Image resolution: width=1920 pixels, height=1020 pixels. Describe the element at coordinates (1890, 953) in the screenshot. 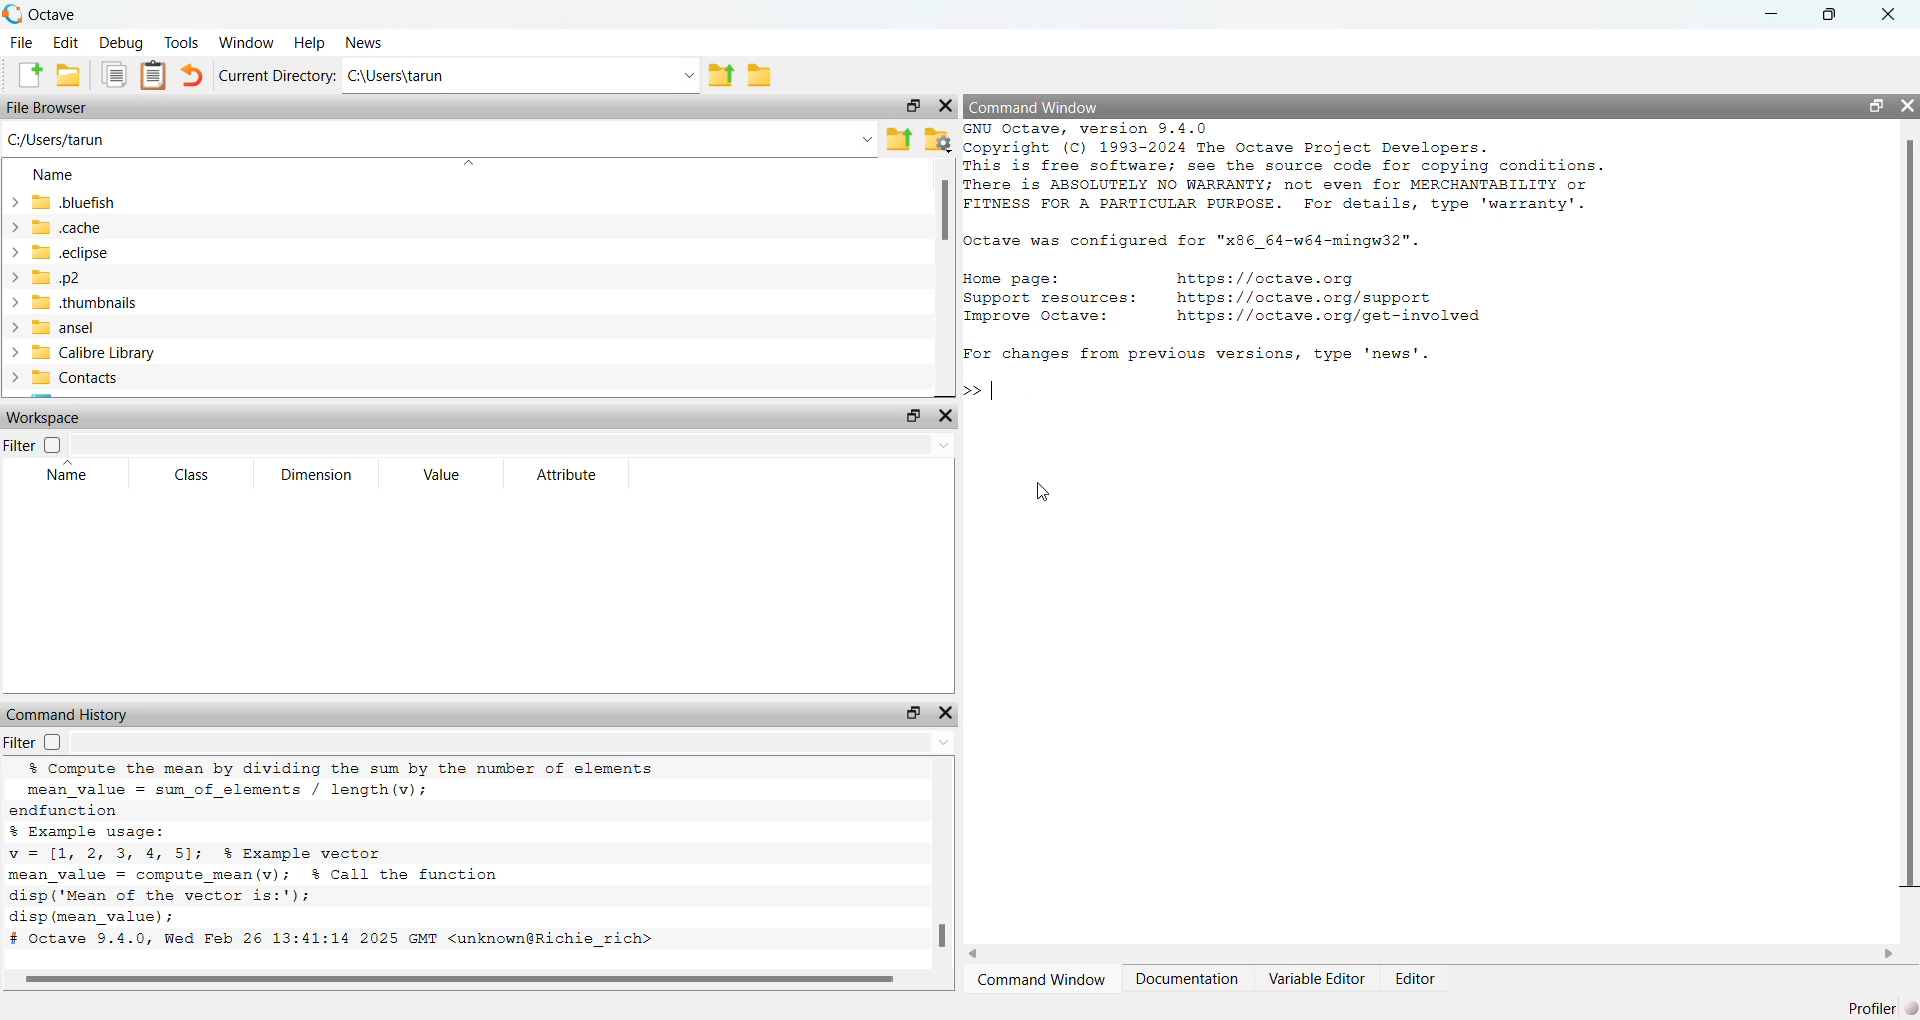

I see `scroll right` at that location.